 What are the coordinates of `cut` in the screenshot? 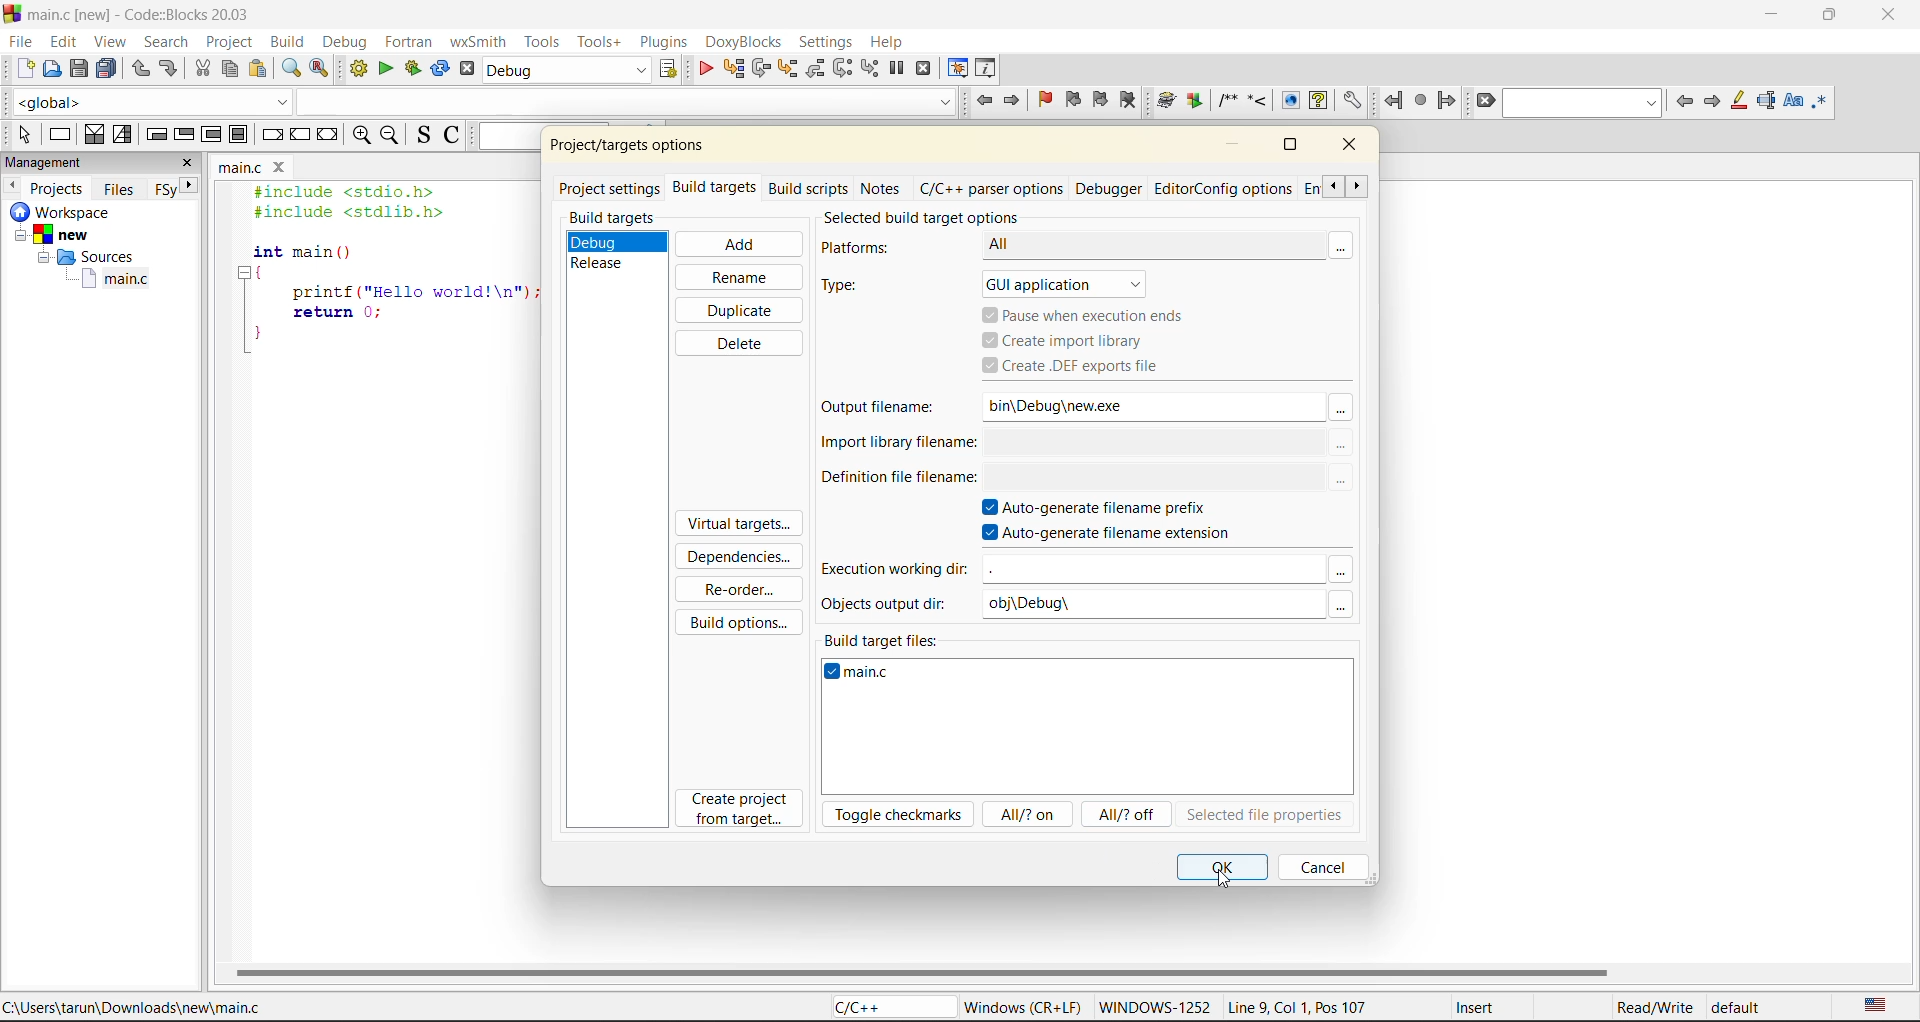 It's located at (201, 69).